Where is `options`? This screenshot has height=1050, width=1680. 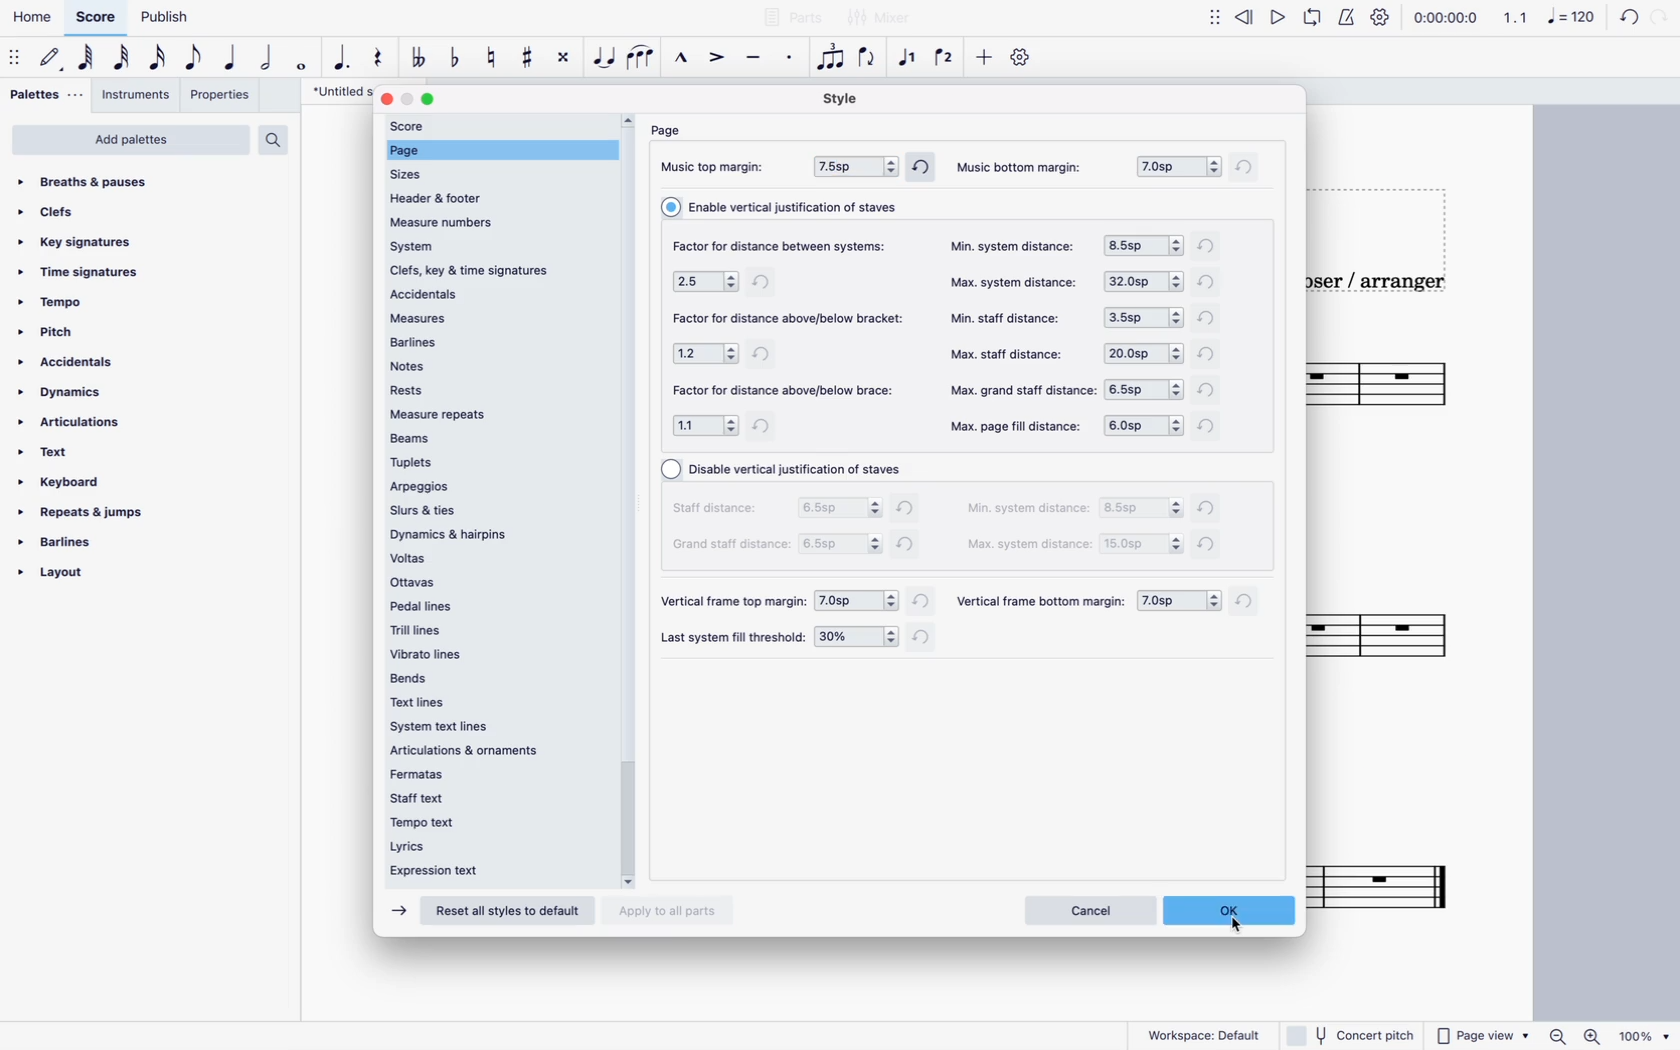
options is located at coordinates (856, 601).